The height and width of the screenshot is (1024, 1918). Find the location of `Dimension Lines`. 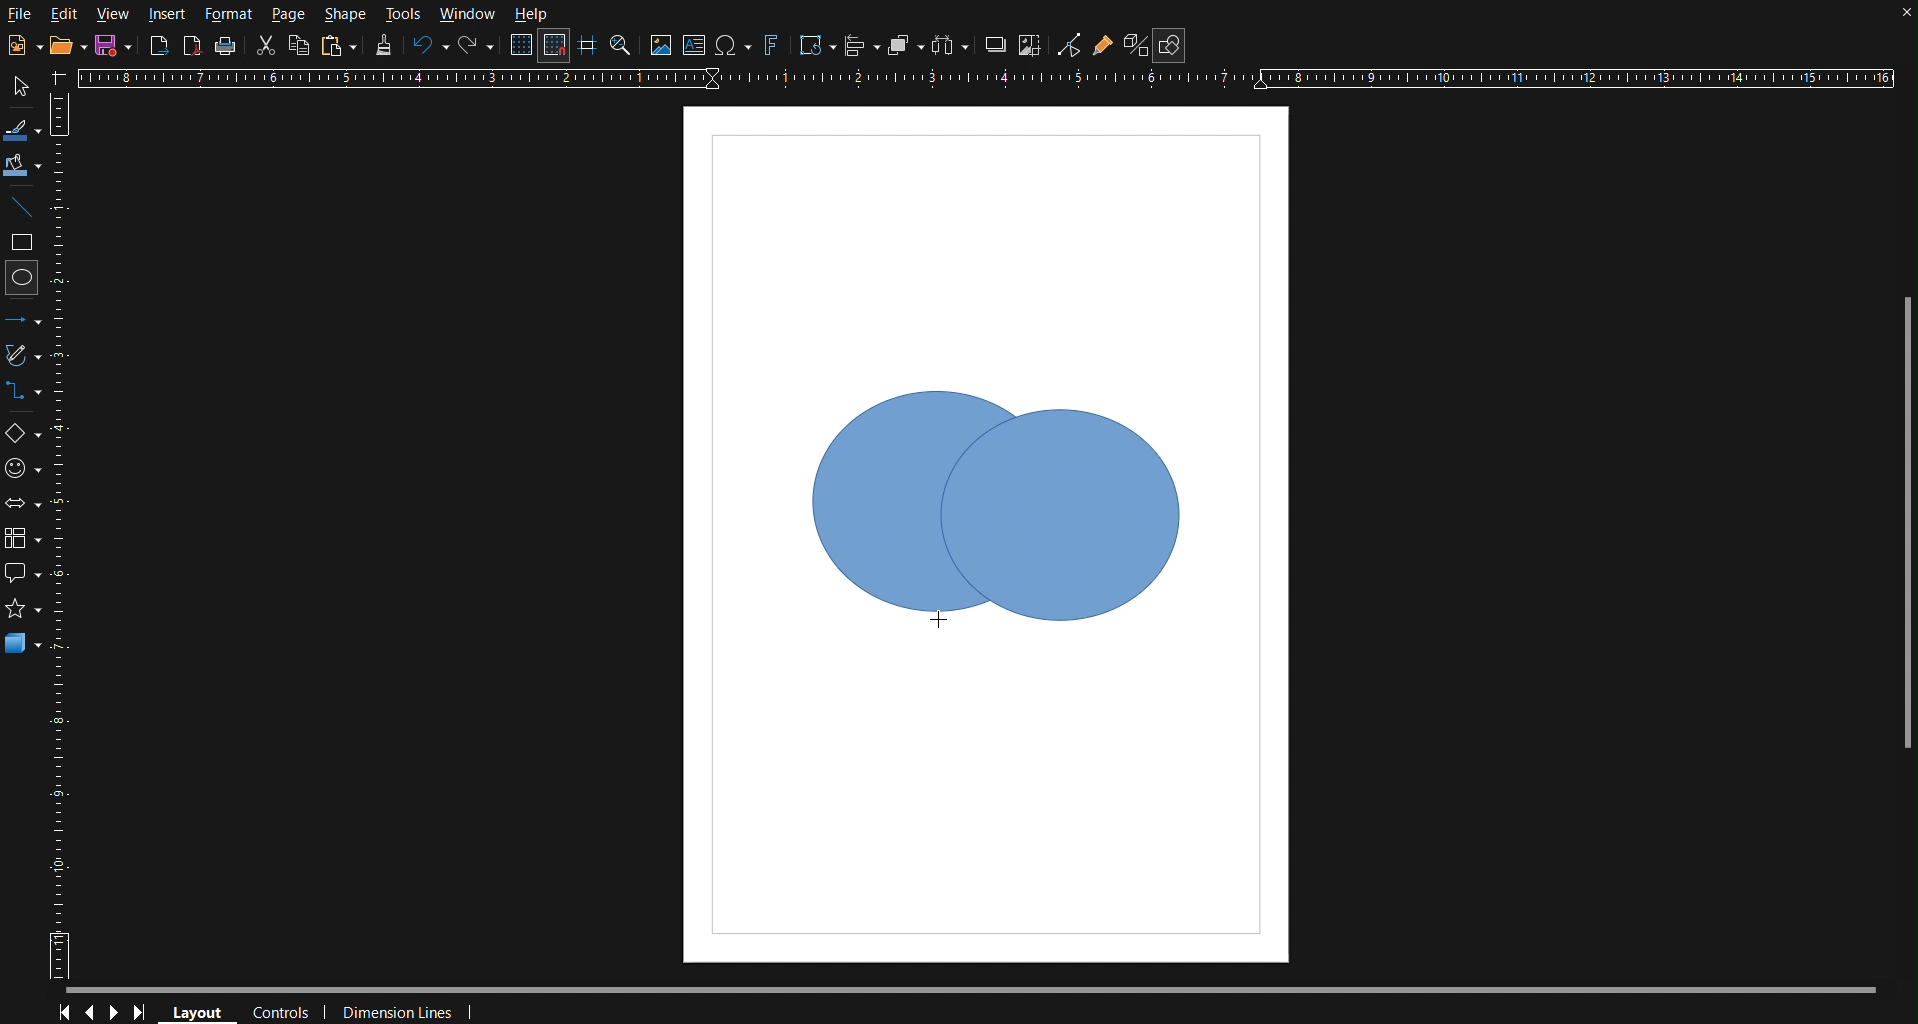

Dimension Lines is located at coordinates (400, 1009).